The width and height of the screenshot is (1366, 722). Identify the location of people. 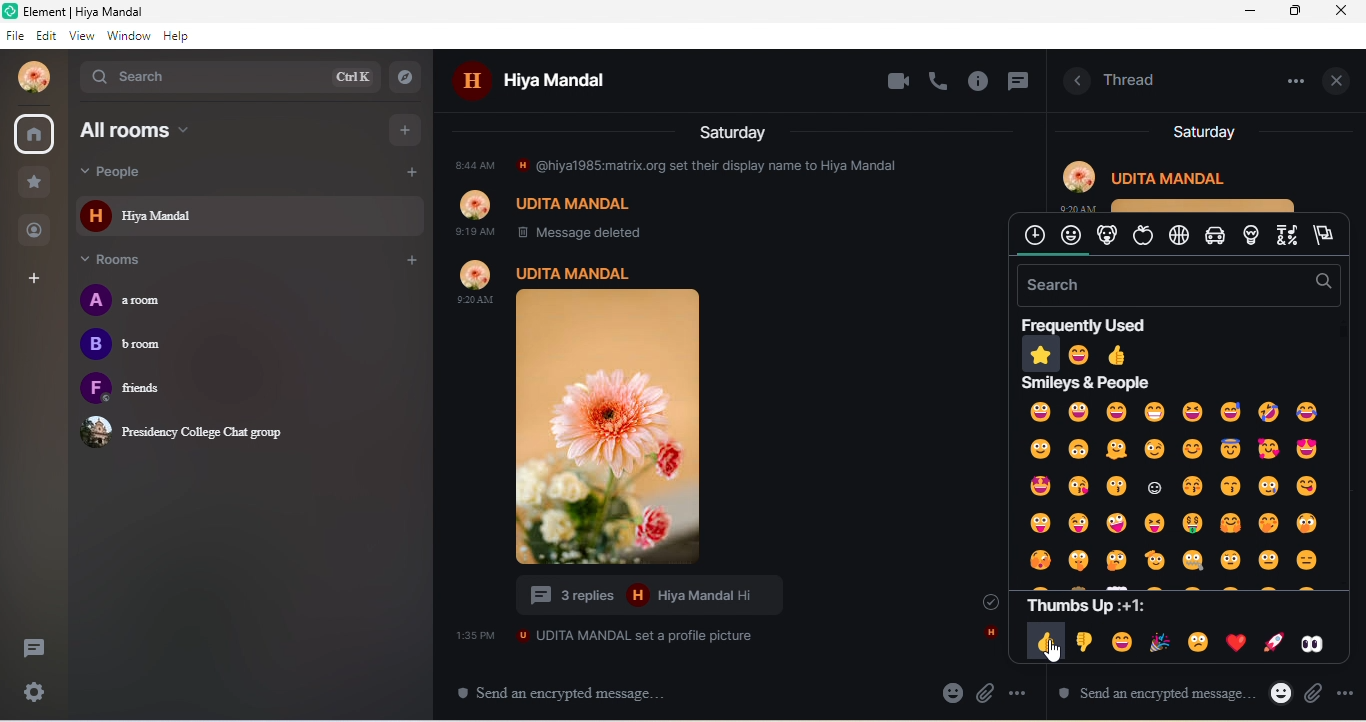
(36, 229).